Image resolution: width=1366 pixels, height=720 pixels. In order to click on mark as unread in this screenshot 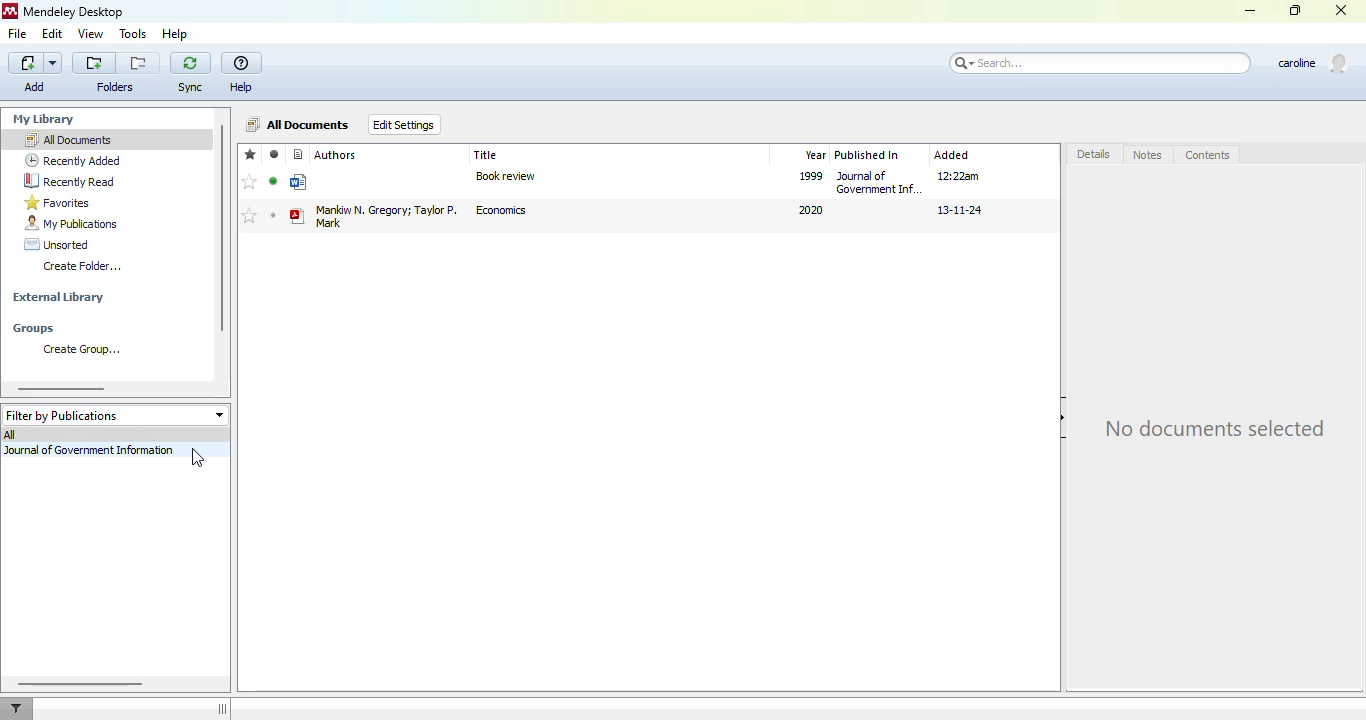, I will do `click(273, 215)`.